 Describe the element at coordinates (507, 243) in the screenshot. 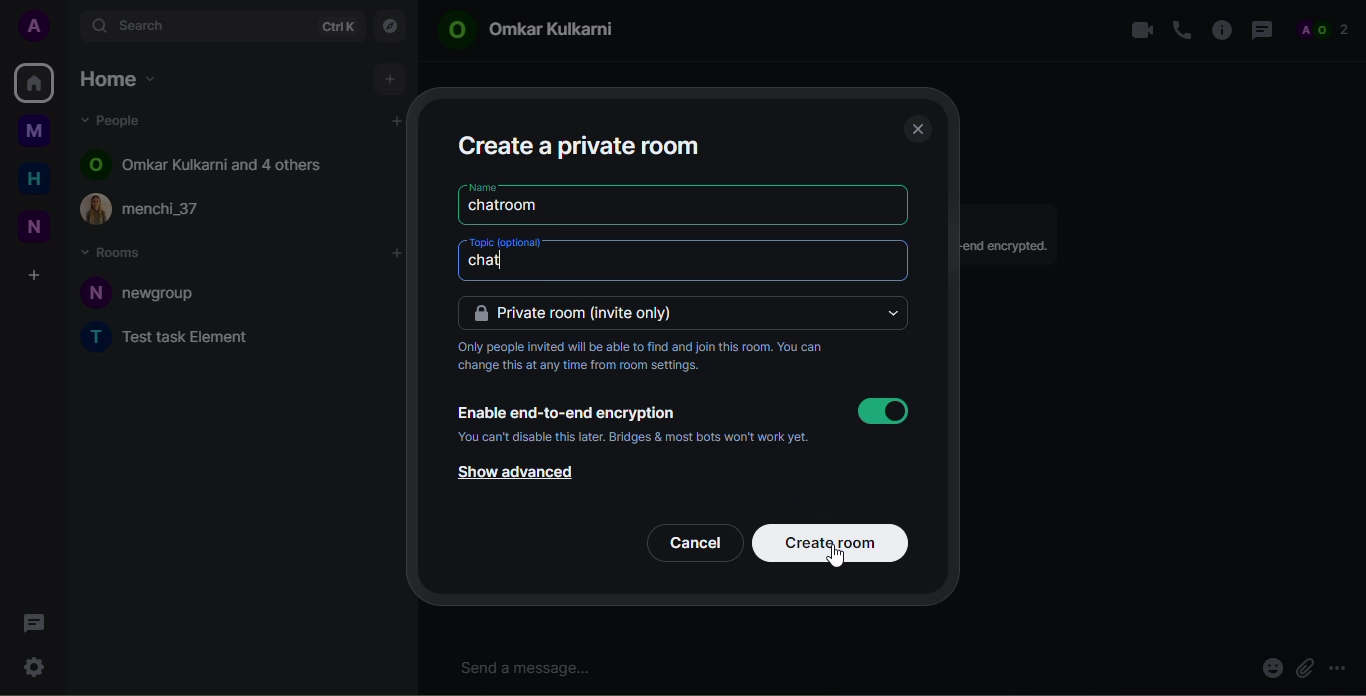

I see `topic` at that location.